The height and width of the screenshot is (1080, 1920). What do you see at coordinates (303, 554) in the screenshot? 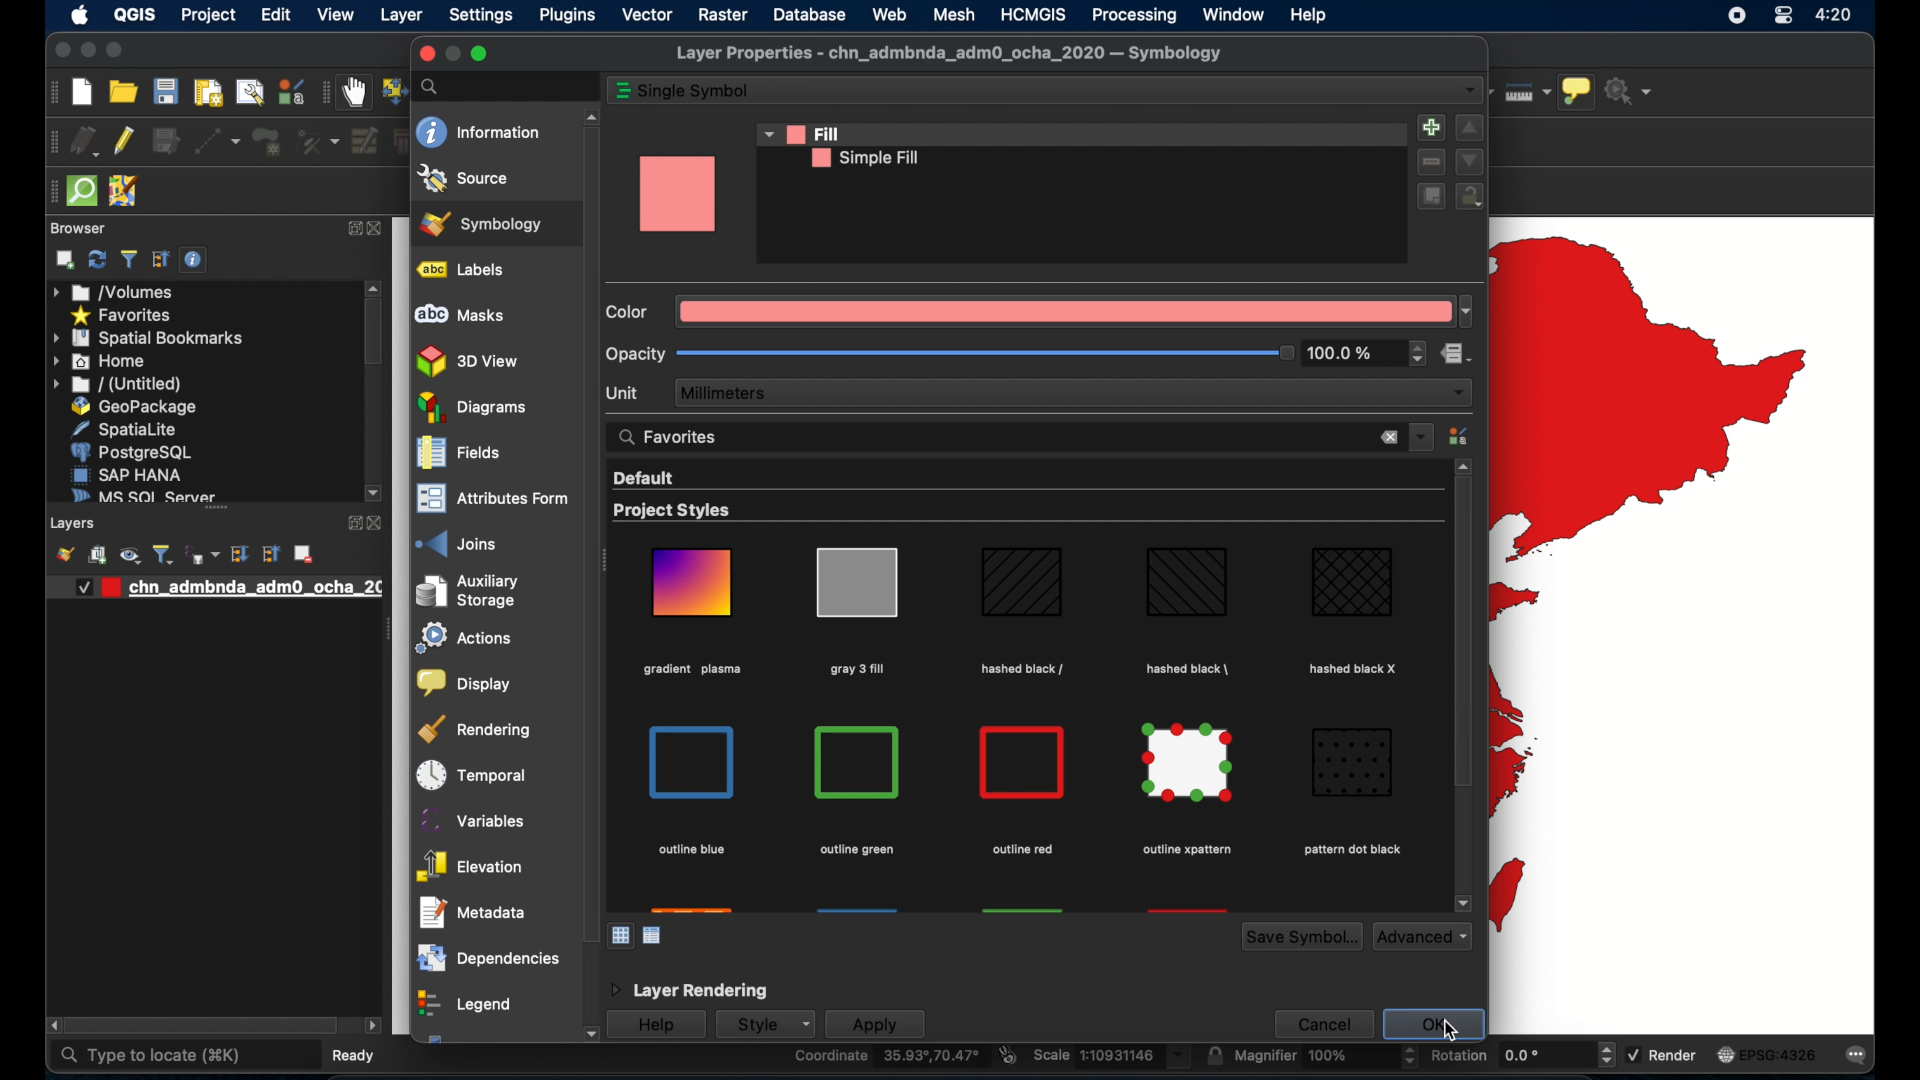
I see `remove layer/group` at bounding box center [303, 554].